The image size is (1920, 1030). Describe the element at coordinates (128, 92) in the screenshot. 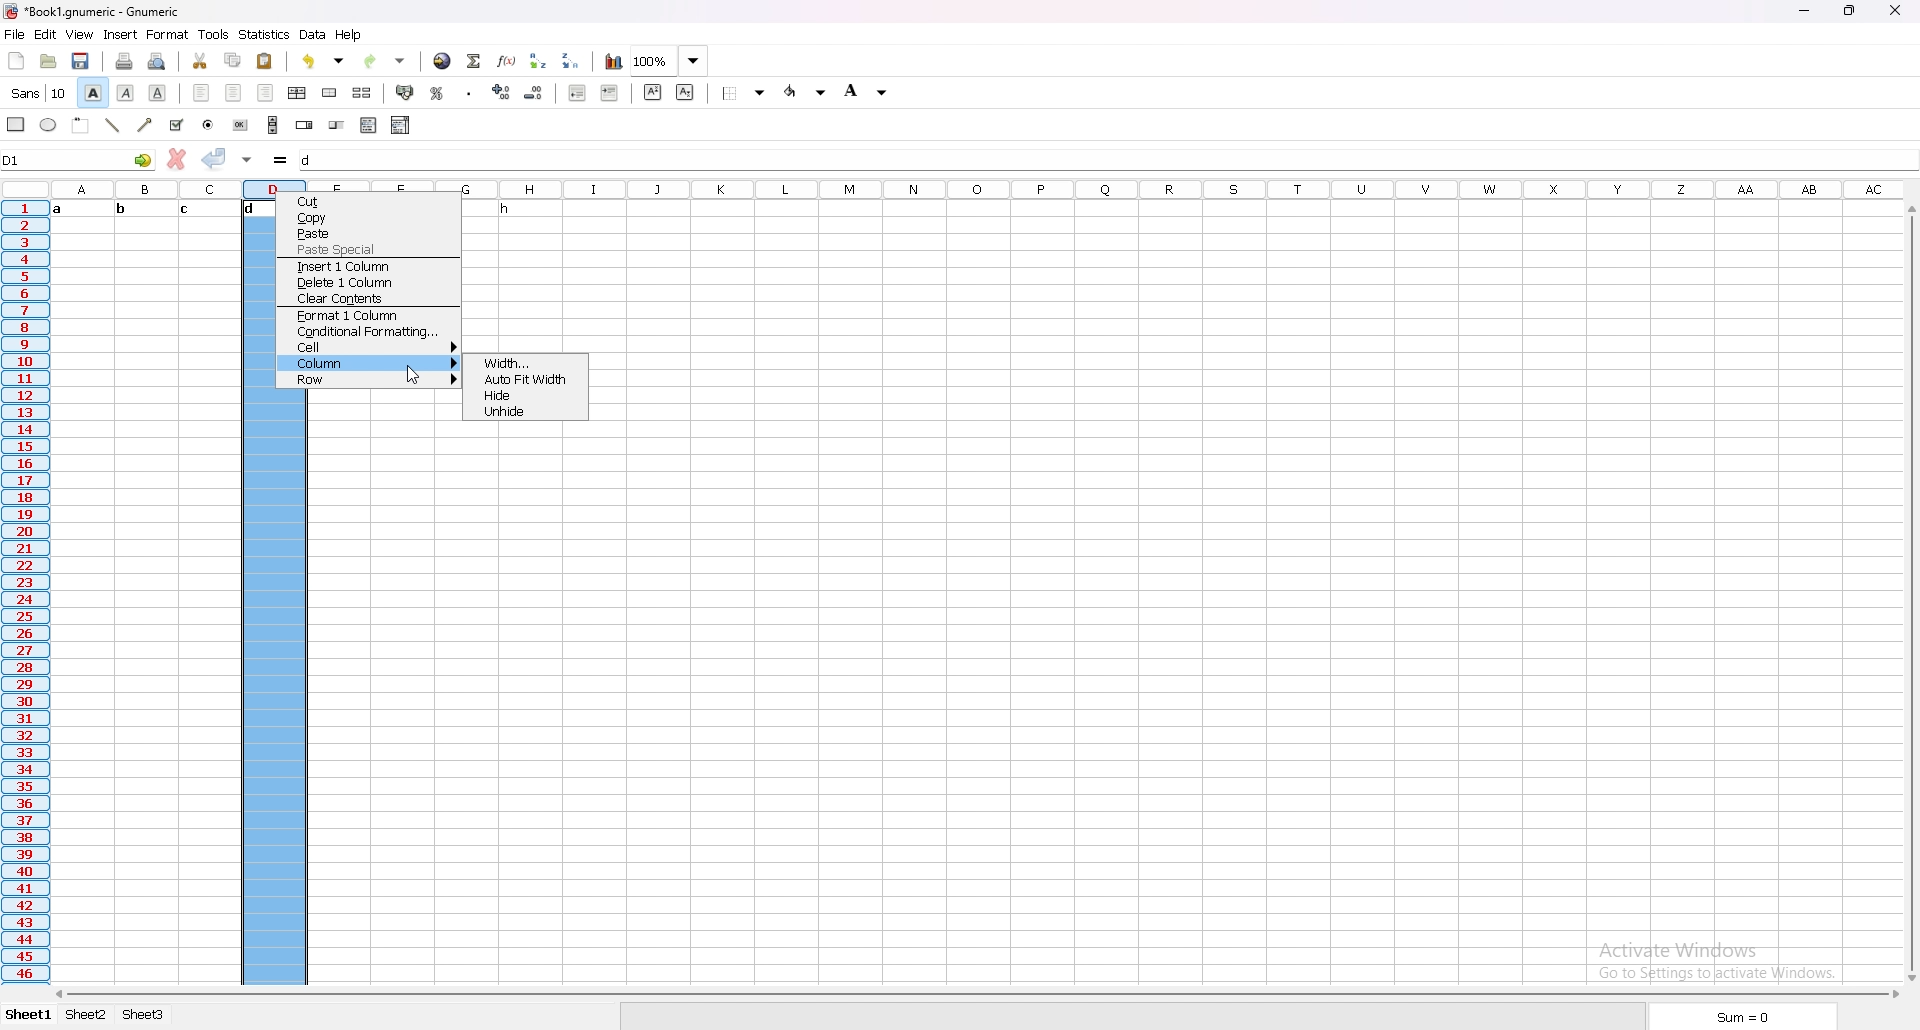

I see `italic` at that location.